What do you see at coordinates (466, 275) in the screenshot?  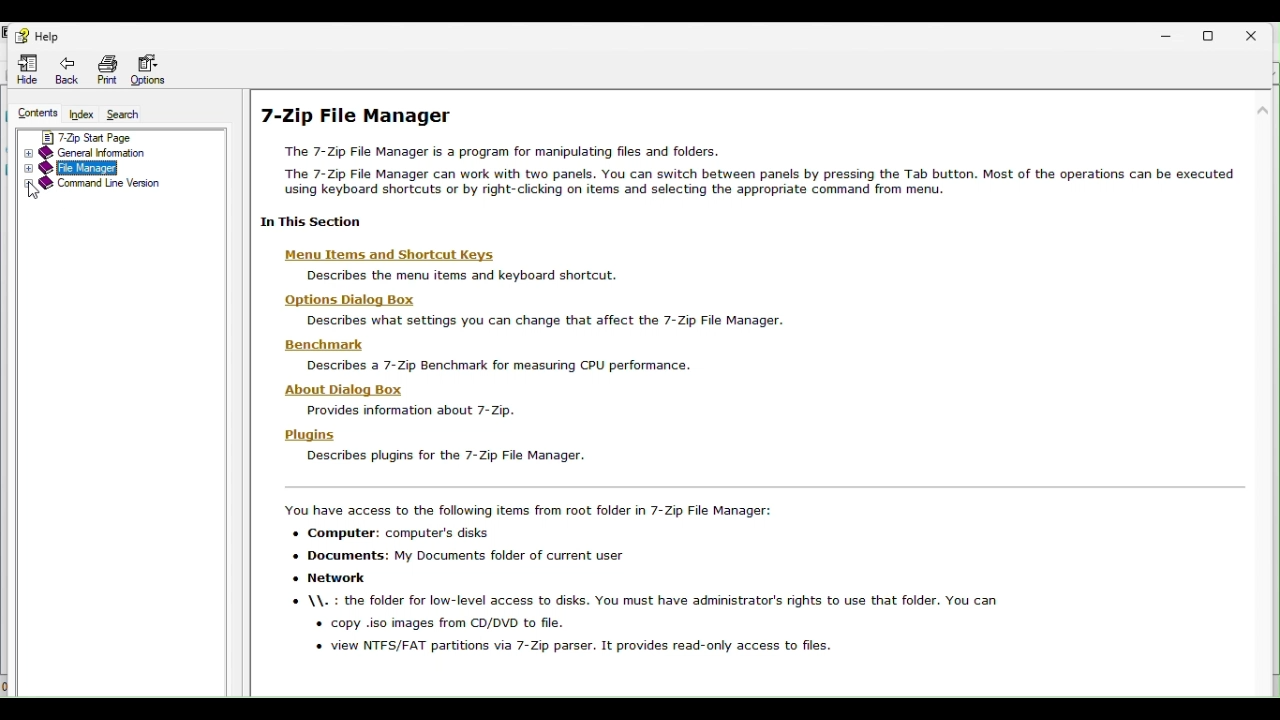 I see `description` at bounding box center [466, 275].